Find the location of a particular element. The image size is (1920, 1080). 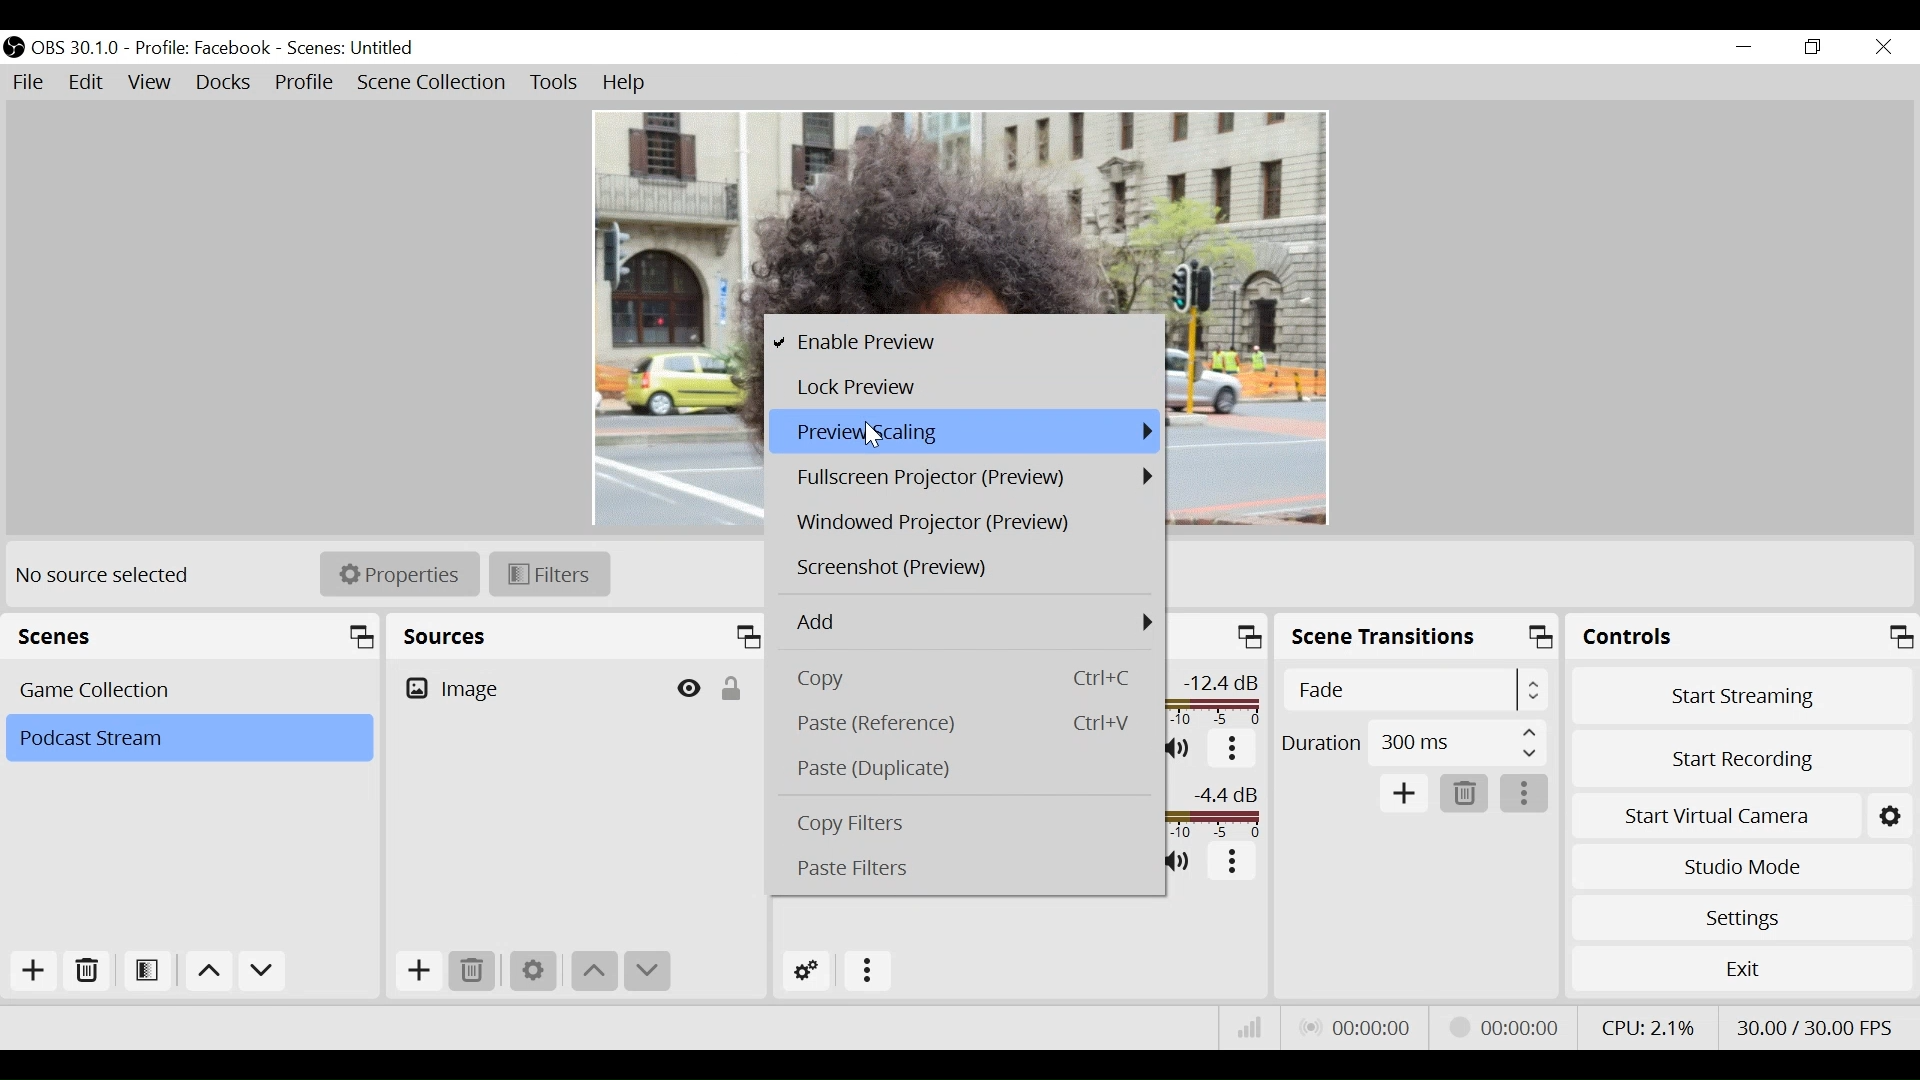

More options is located at coordinates (1233, 753).